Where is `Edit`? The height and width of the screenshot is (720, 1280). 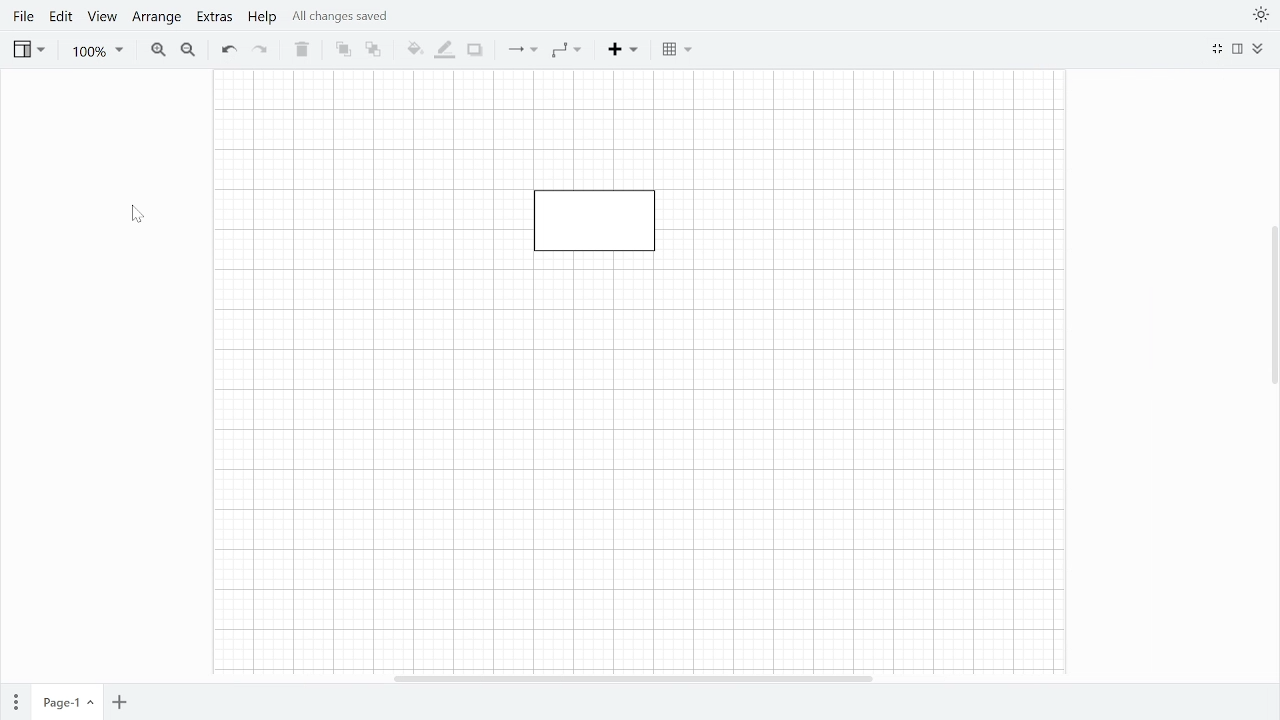 Edit is located at coordinates (63, 18).